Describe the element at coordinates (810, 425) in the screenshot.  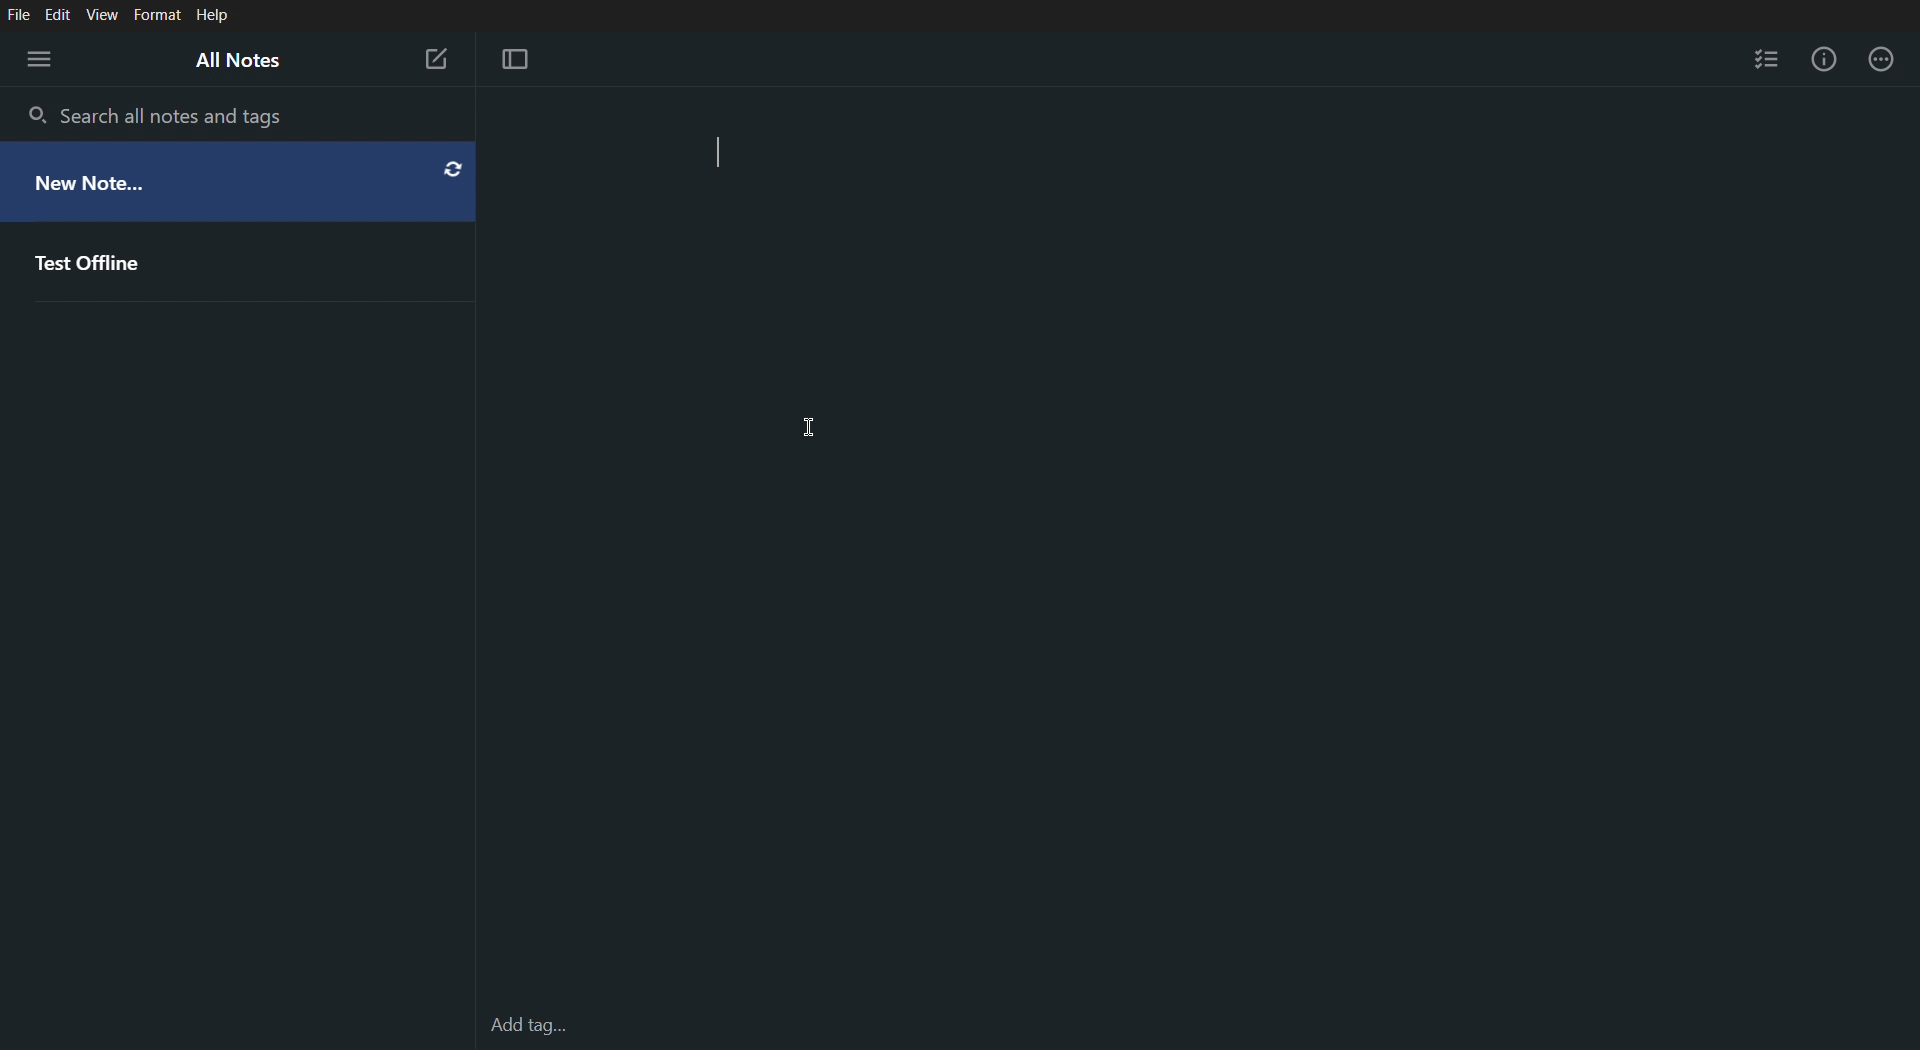
I see `Cursor` at that location.